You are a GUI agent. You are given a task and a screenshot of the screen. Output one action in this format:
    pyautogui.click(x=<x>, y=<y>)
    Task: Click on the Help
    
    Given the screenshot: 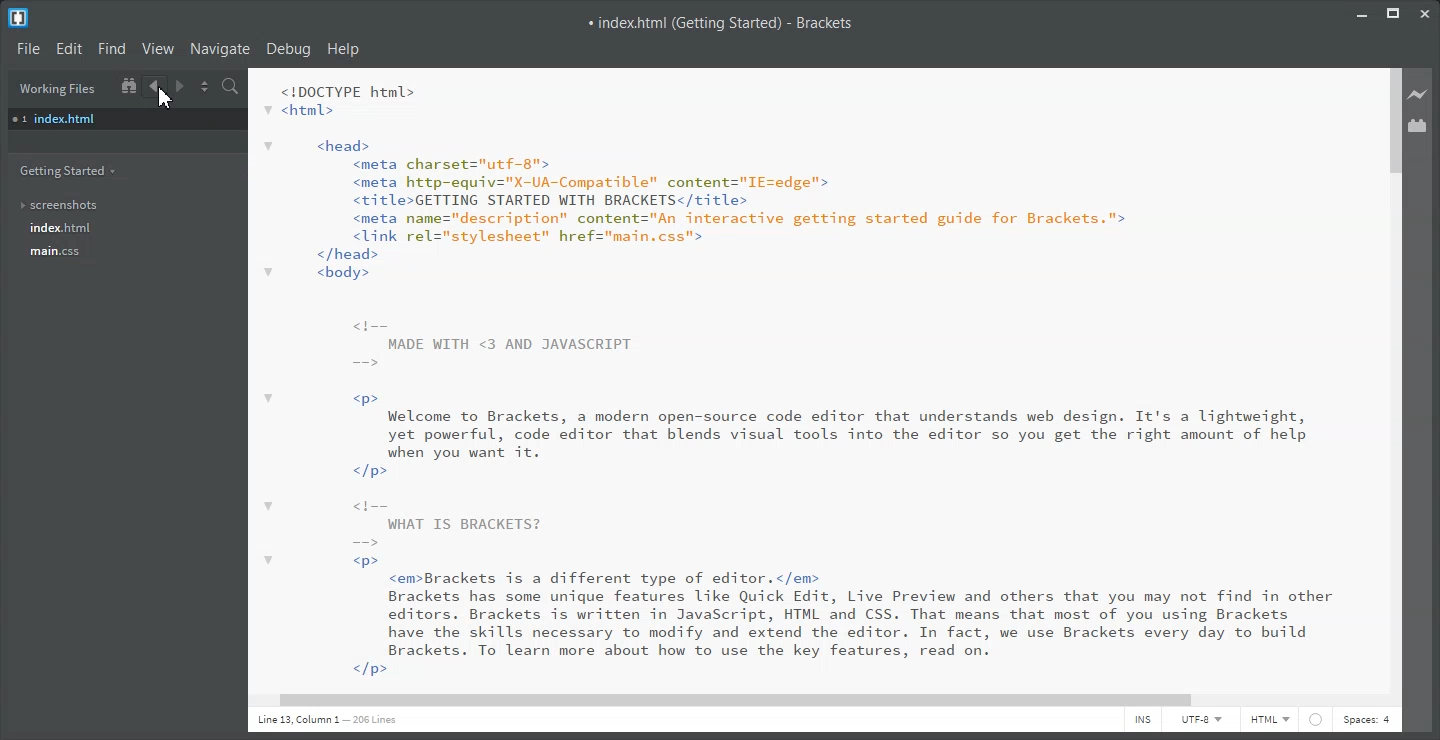 What is the action you would take?
    pyautogui.click(x=343, y=49)
    